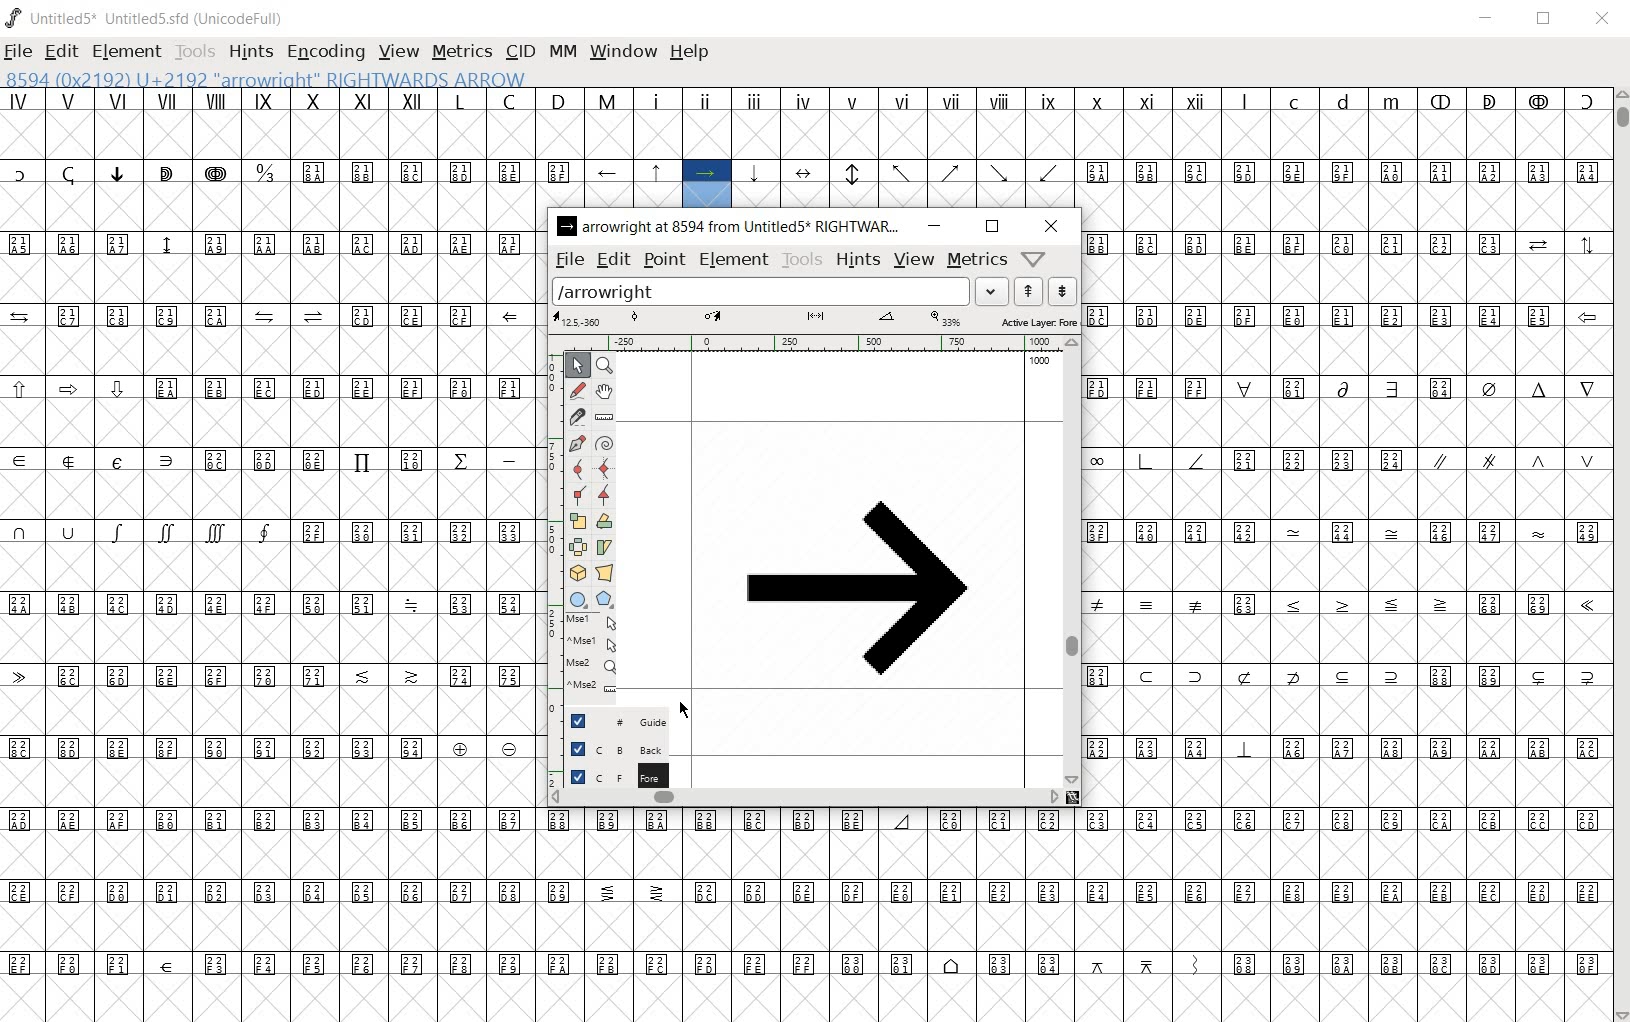 The image size is (1630, 1022). Describe the element at coordinates (1026, 291) in the screenshot. I see `show the next word on the list` at that location.